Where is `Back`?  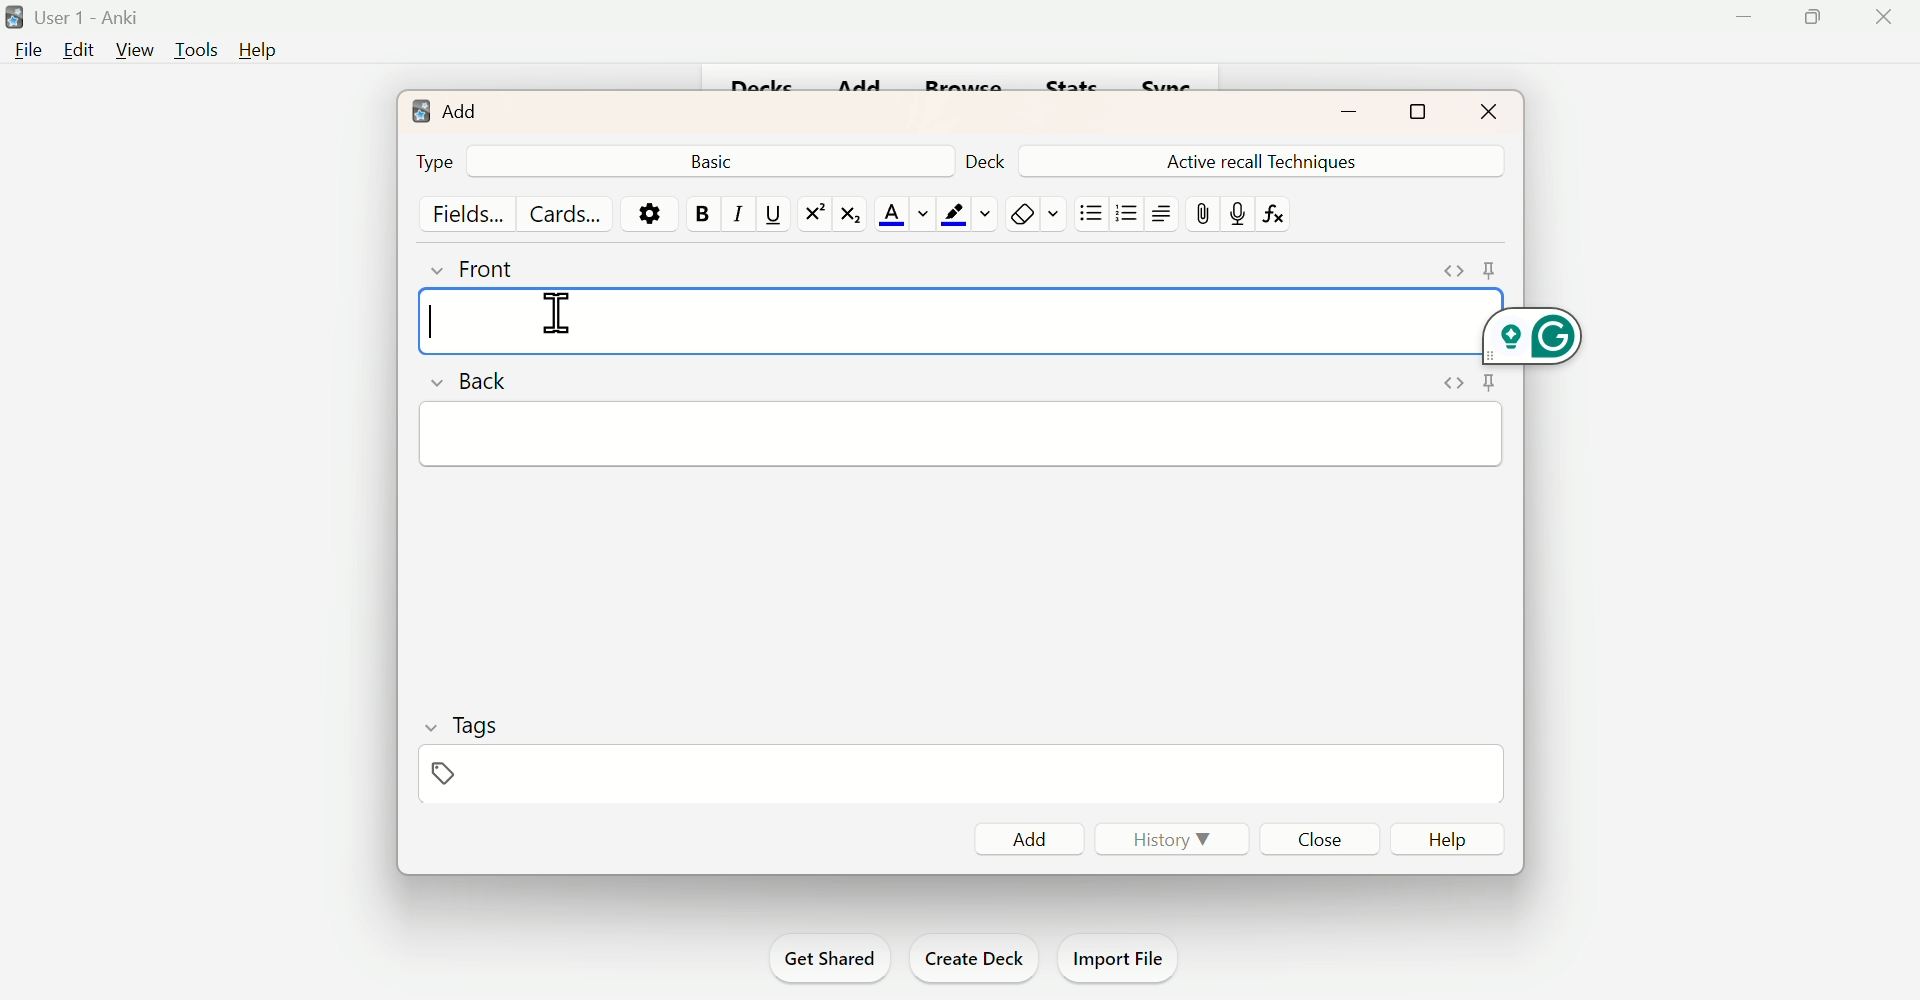
Back is located at coordinates (714, 159).